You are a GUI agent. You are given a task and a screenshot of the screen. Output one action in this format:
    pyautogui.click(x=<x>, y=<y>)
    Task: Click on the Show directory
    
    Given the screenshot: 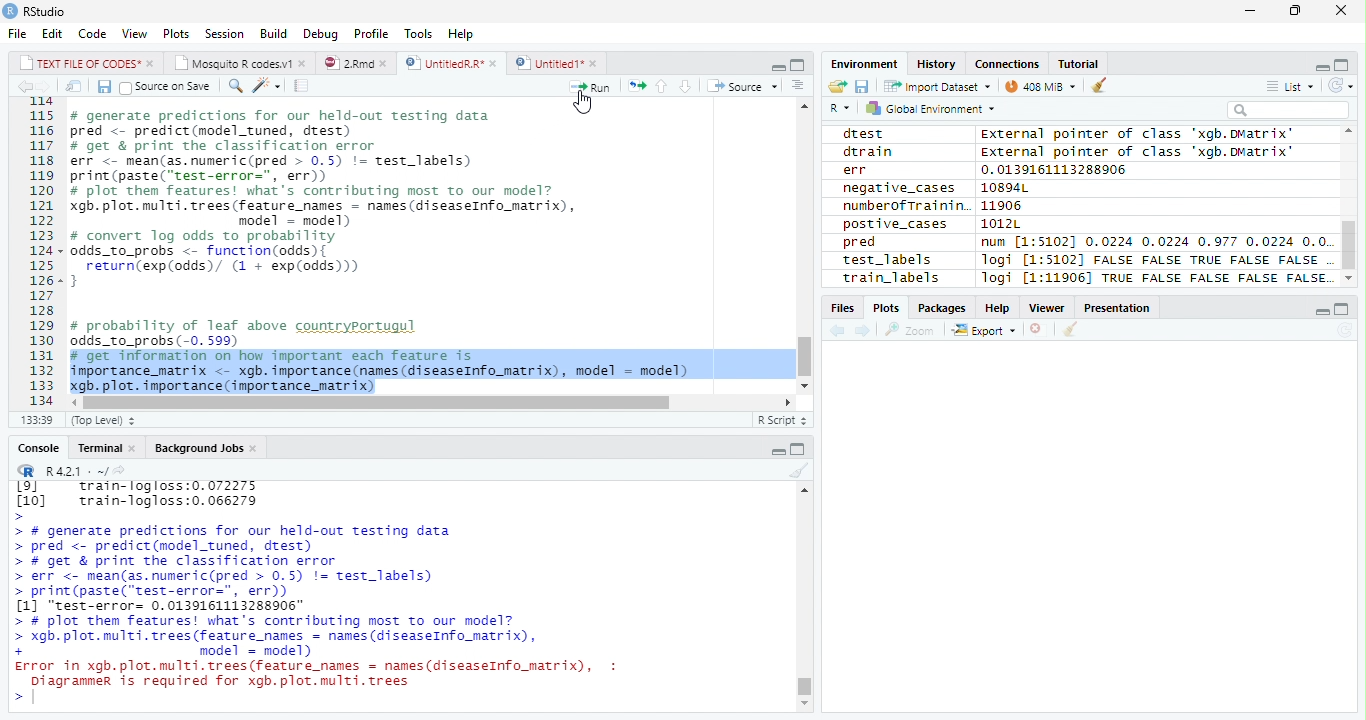 What is the action you would take?
    pyautogui.click(x=119, y=469)
    